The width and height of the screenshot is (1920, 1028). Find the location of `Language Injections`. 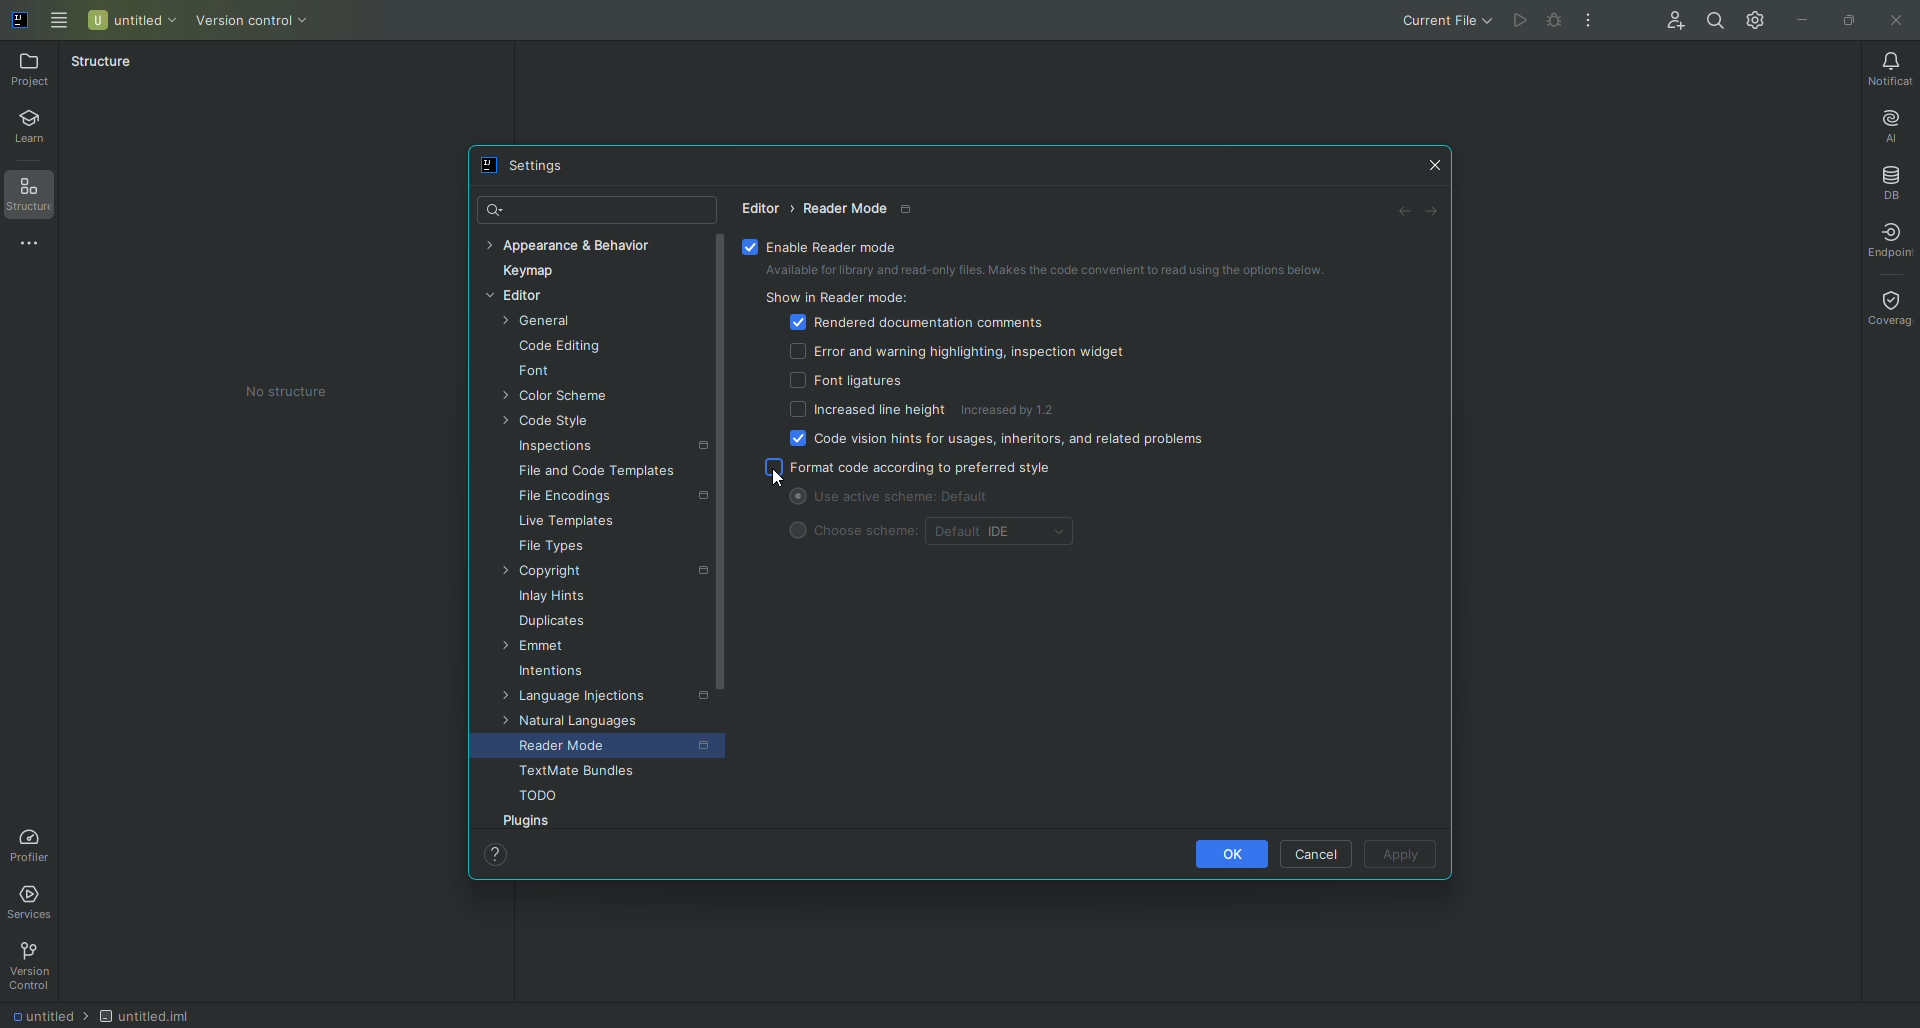

Language Injections is located at coordinates (598, 699).